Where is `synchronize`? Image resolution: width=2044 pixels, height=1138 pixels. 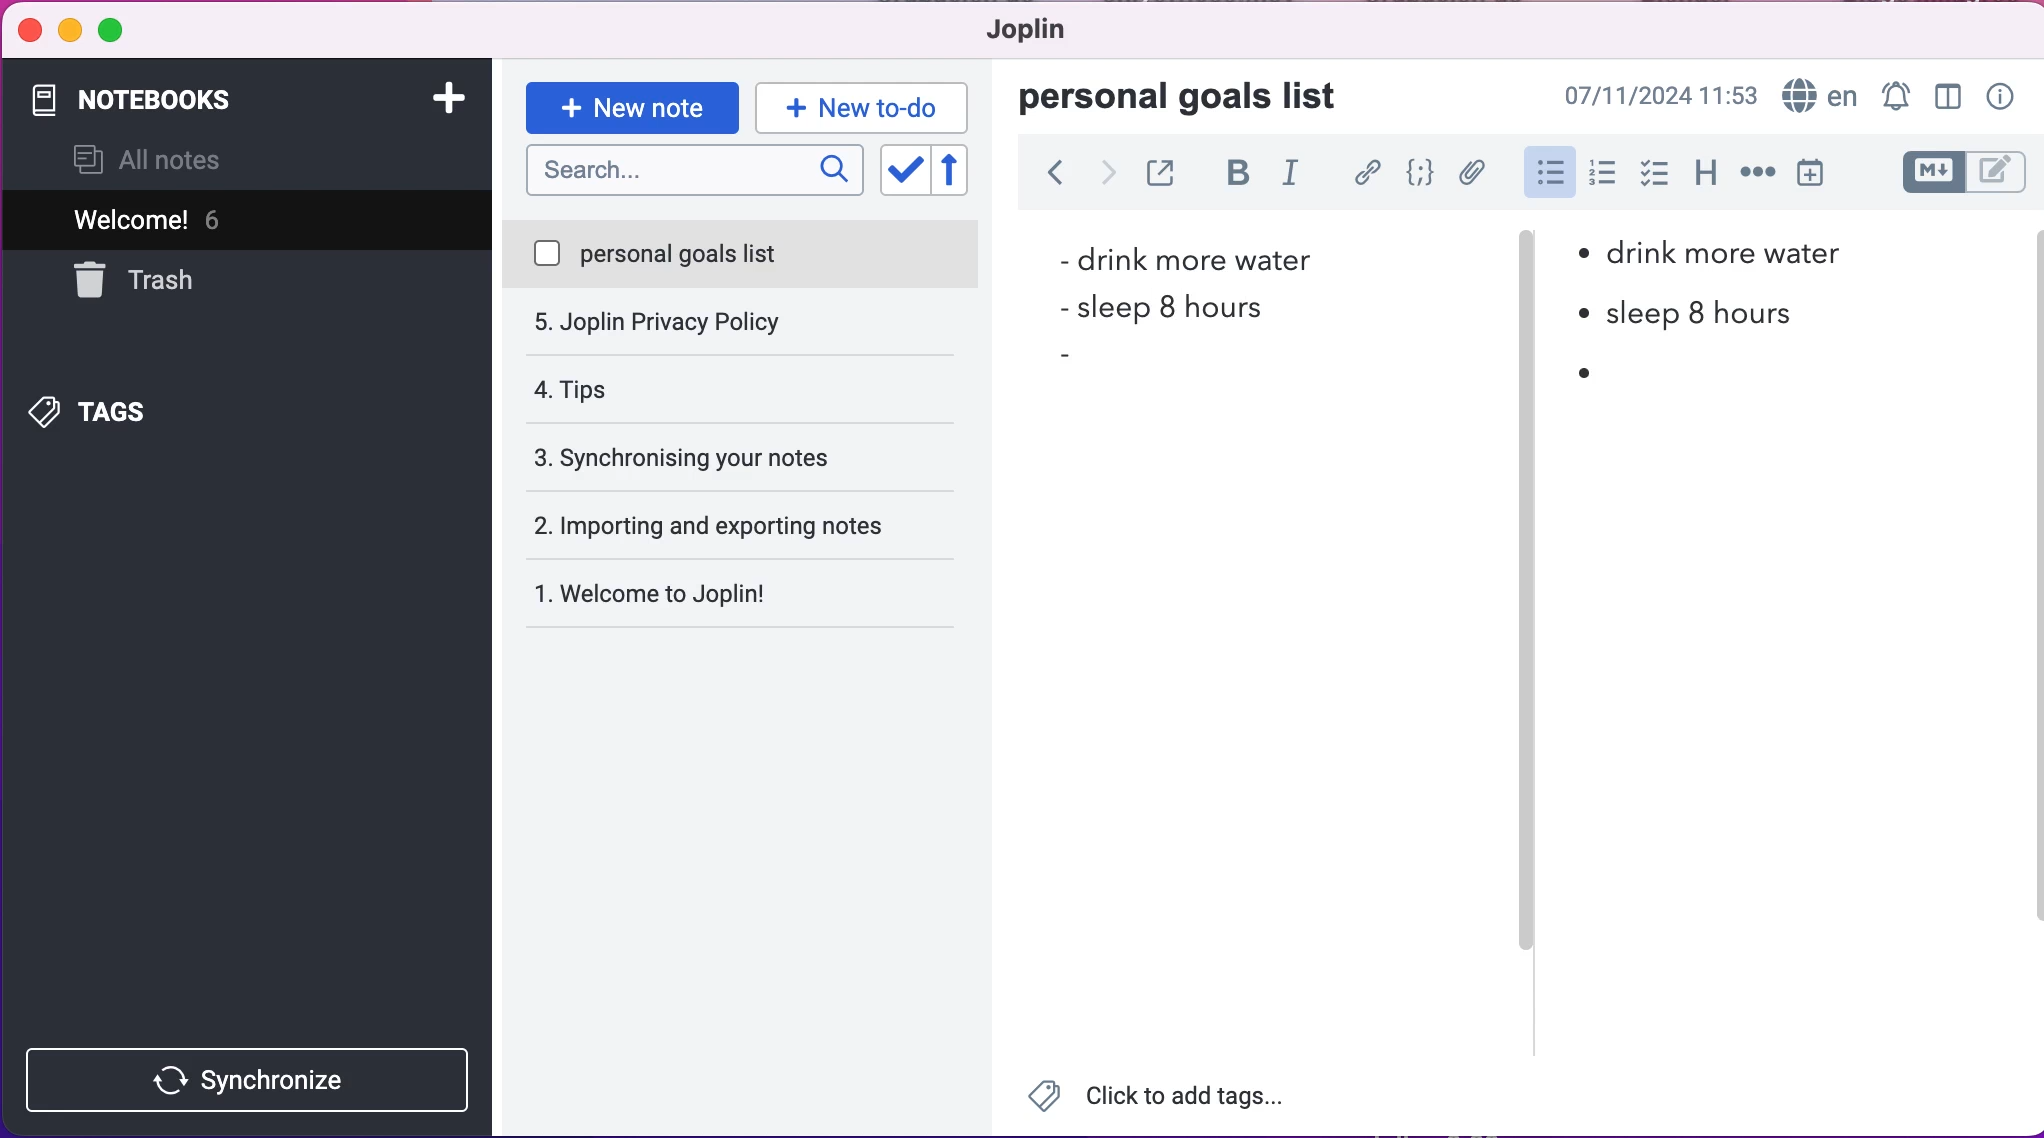
synchronize is located at coordinates (253, 1079).